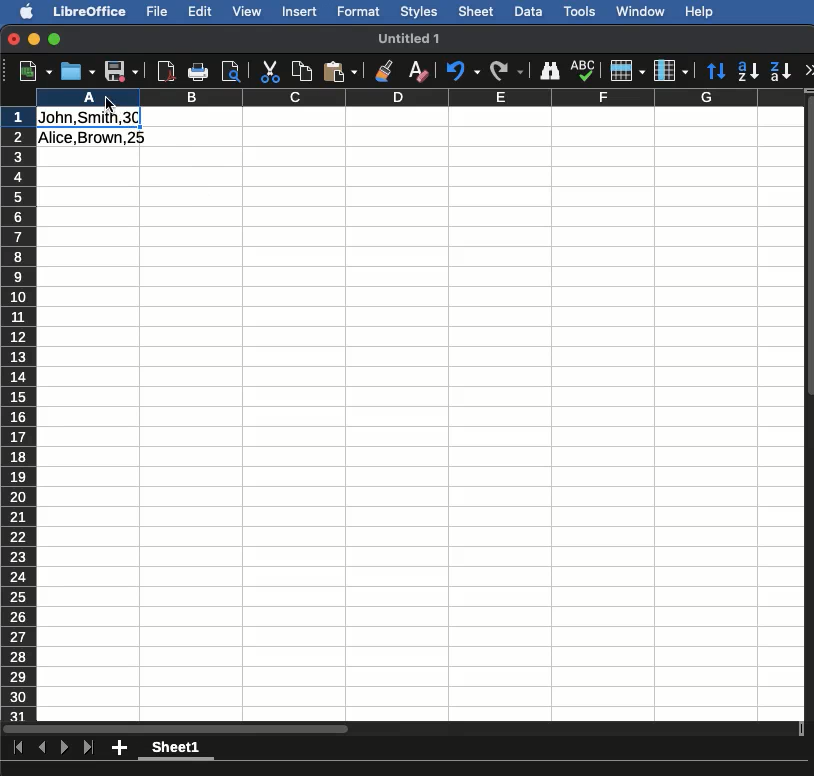 This screenshot has height=776, width=814. Describe the element at coordinates (89, 12) in the screenshot. I see `Libreoffice` at that location.